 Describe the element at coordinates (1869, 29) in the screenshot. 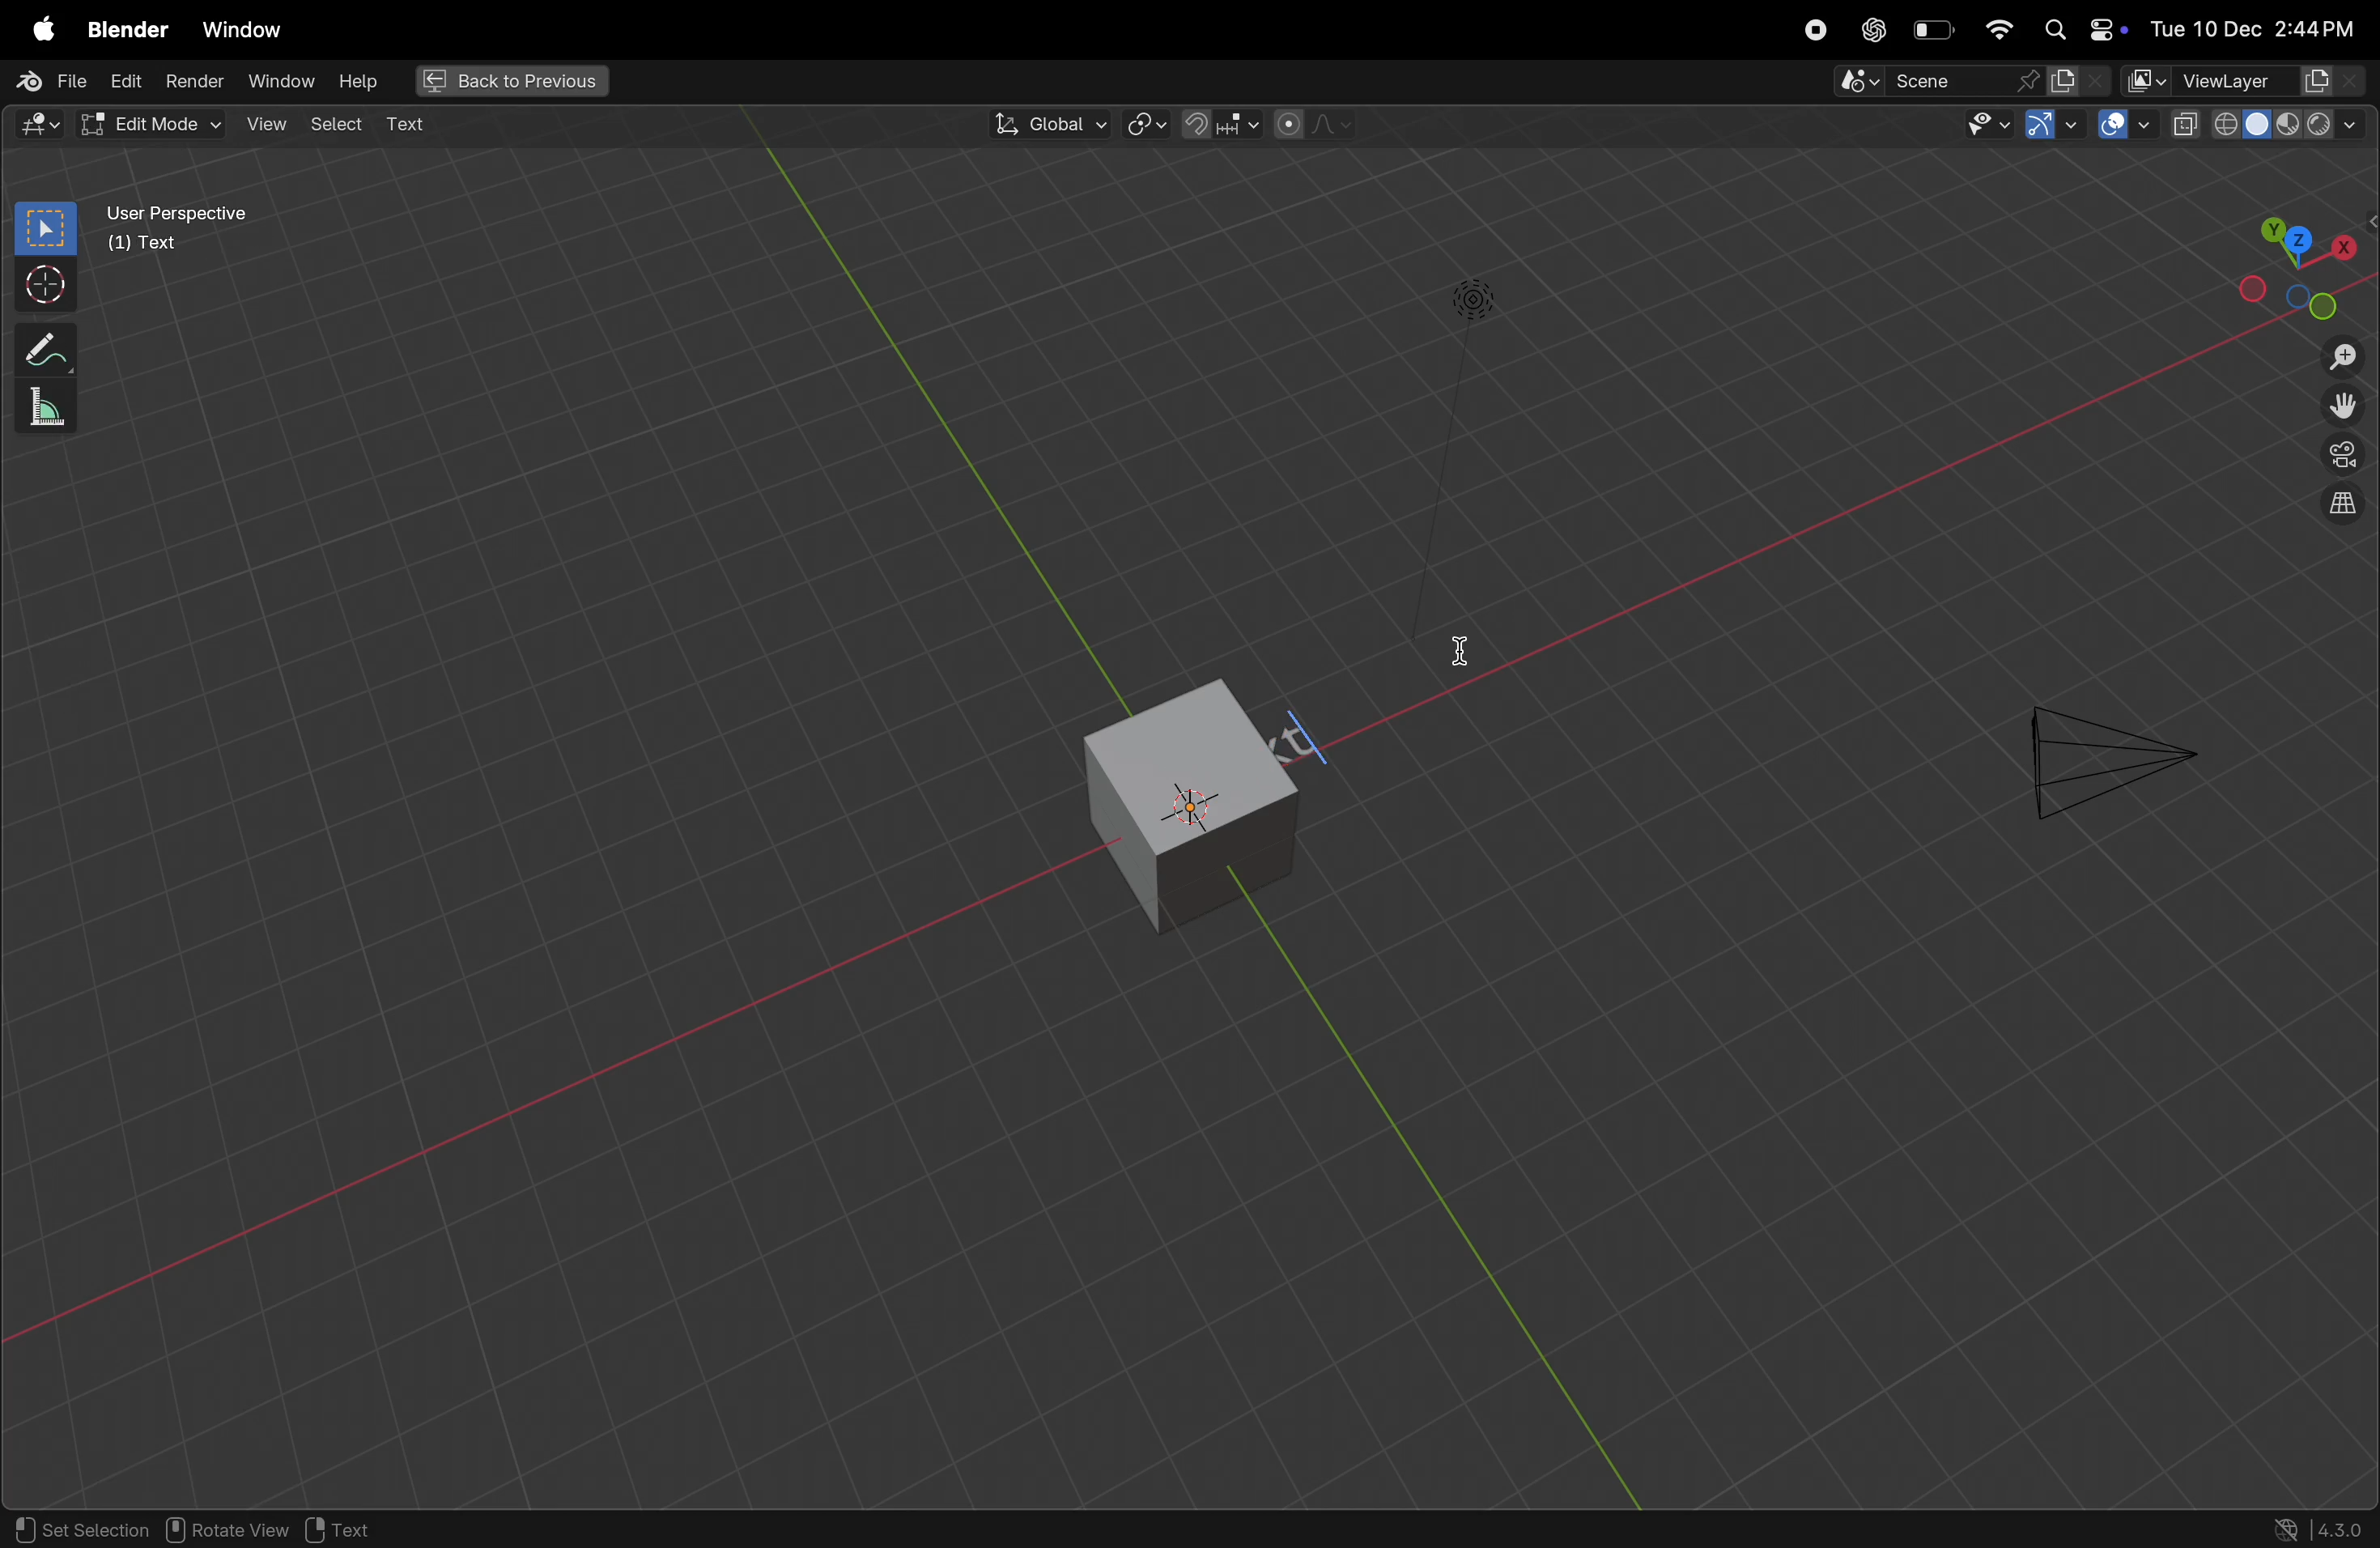

I see `chatgpt` at that location.